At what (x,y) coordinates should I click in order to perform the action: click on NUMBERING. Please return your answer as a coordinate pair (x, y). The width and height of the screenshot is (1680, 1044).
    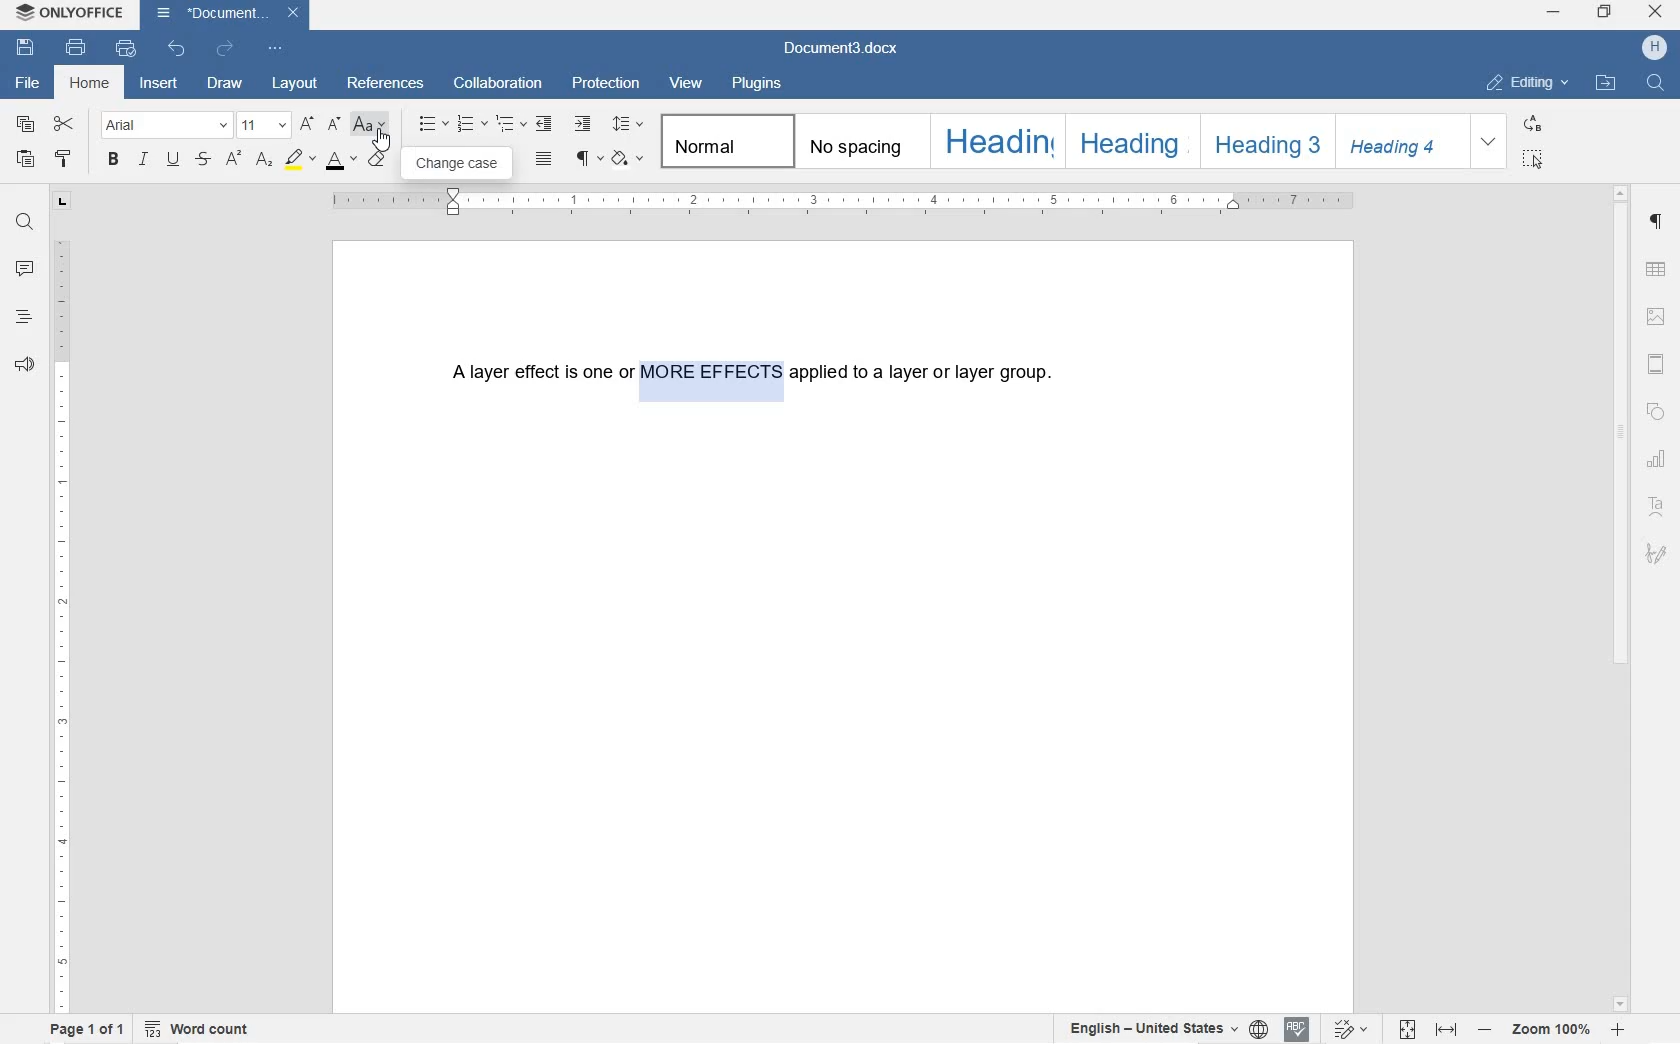
    Looking at the image, I should click on (473, 125).